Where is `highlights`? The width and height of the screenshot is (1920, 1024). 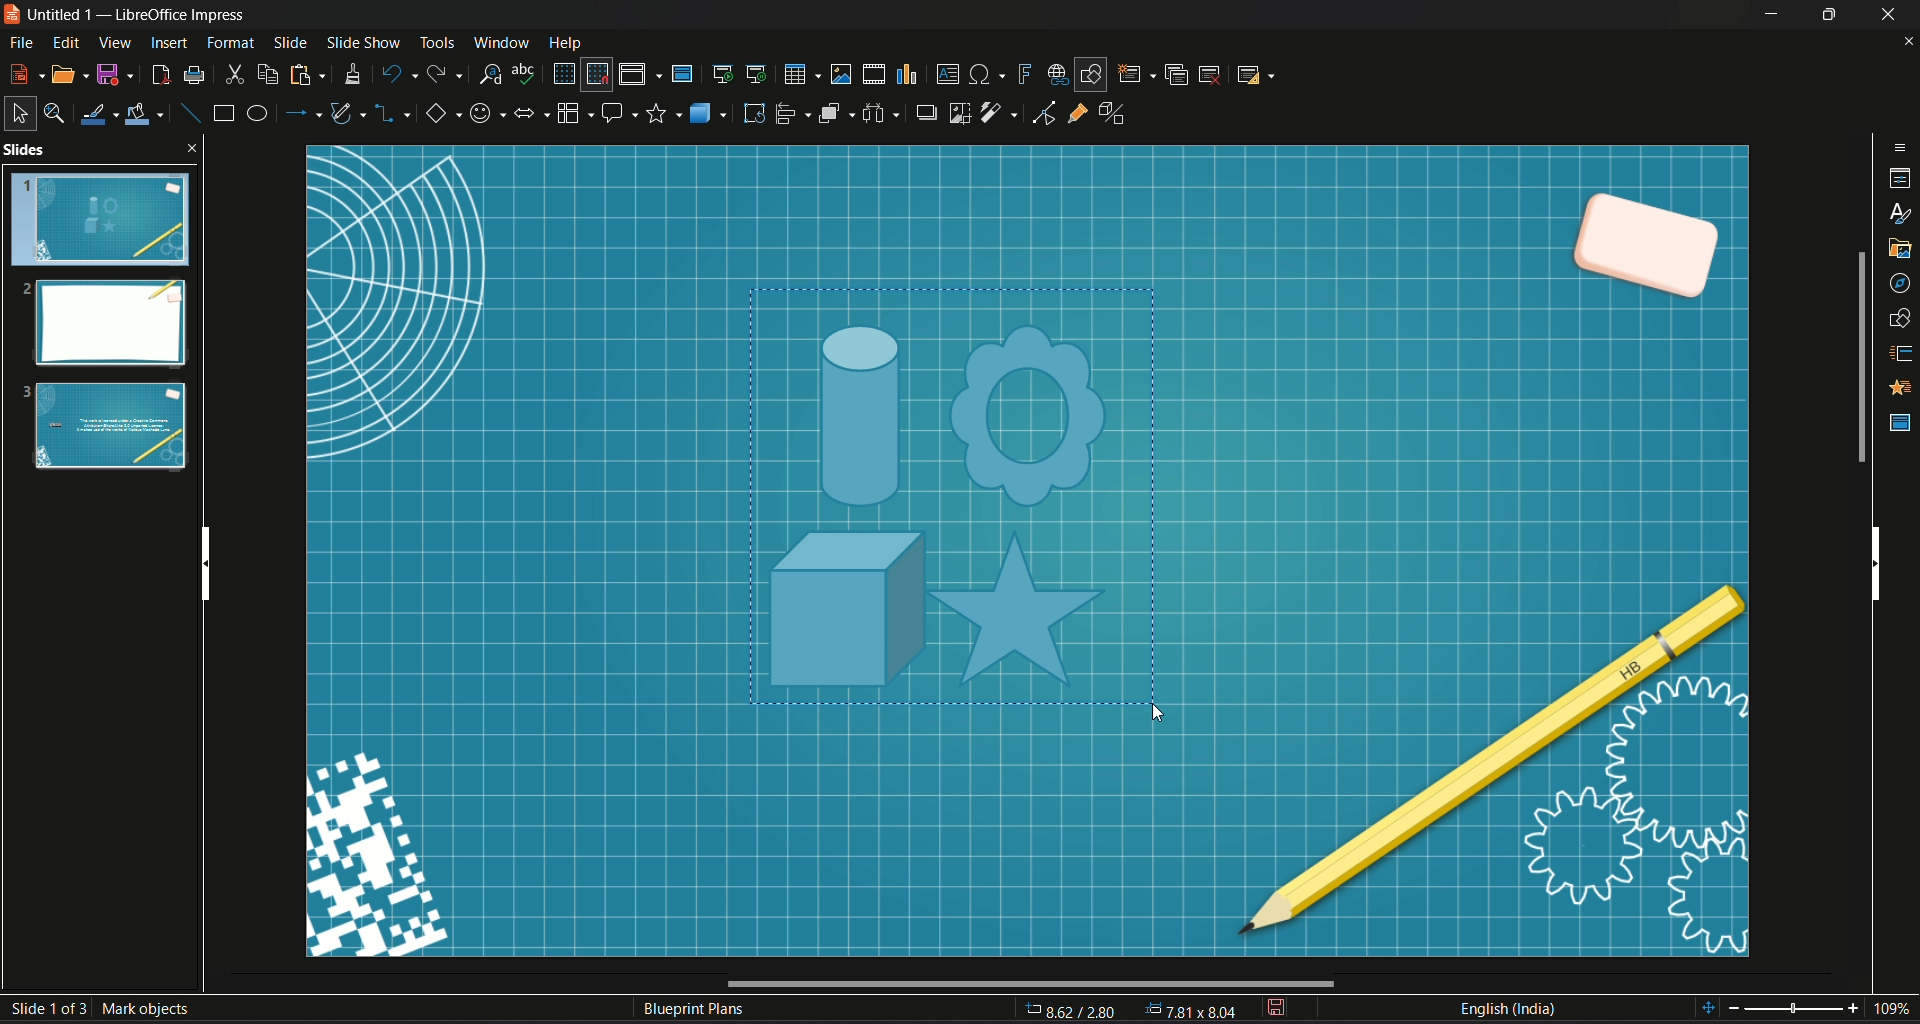
highlights is located at coordinates (976, 509).